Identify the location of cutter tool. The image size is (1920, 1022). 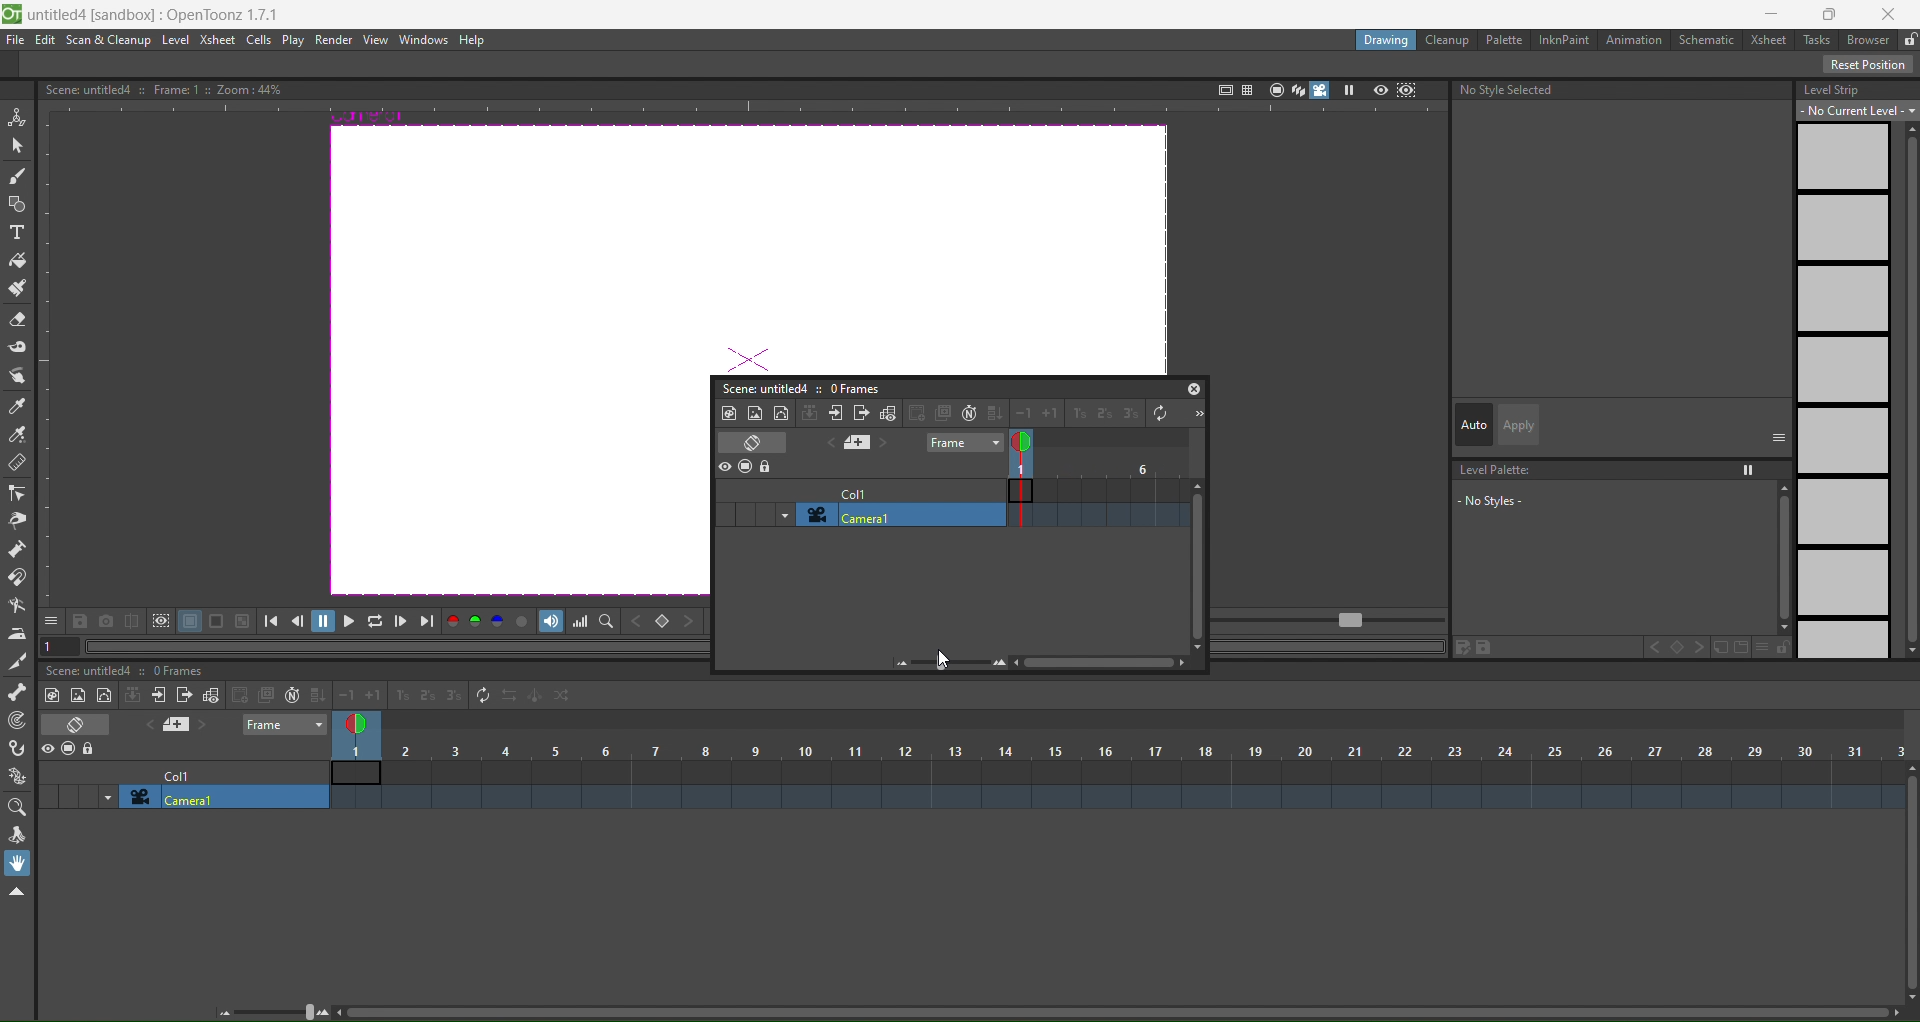
(16, 661).